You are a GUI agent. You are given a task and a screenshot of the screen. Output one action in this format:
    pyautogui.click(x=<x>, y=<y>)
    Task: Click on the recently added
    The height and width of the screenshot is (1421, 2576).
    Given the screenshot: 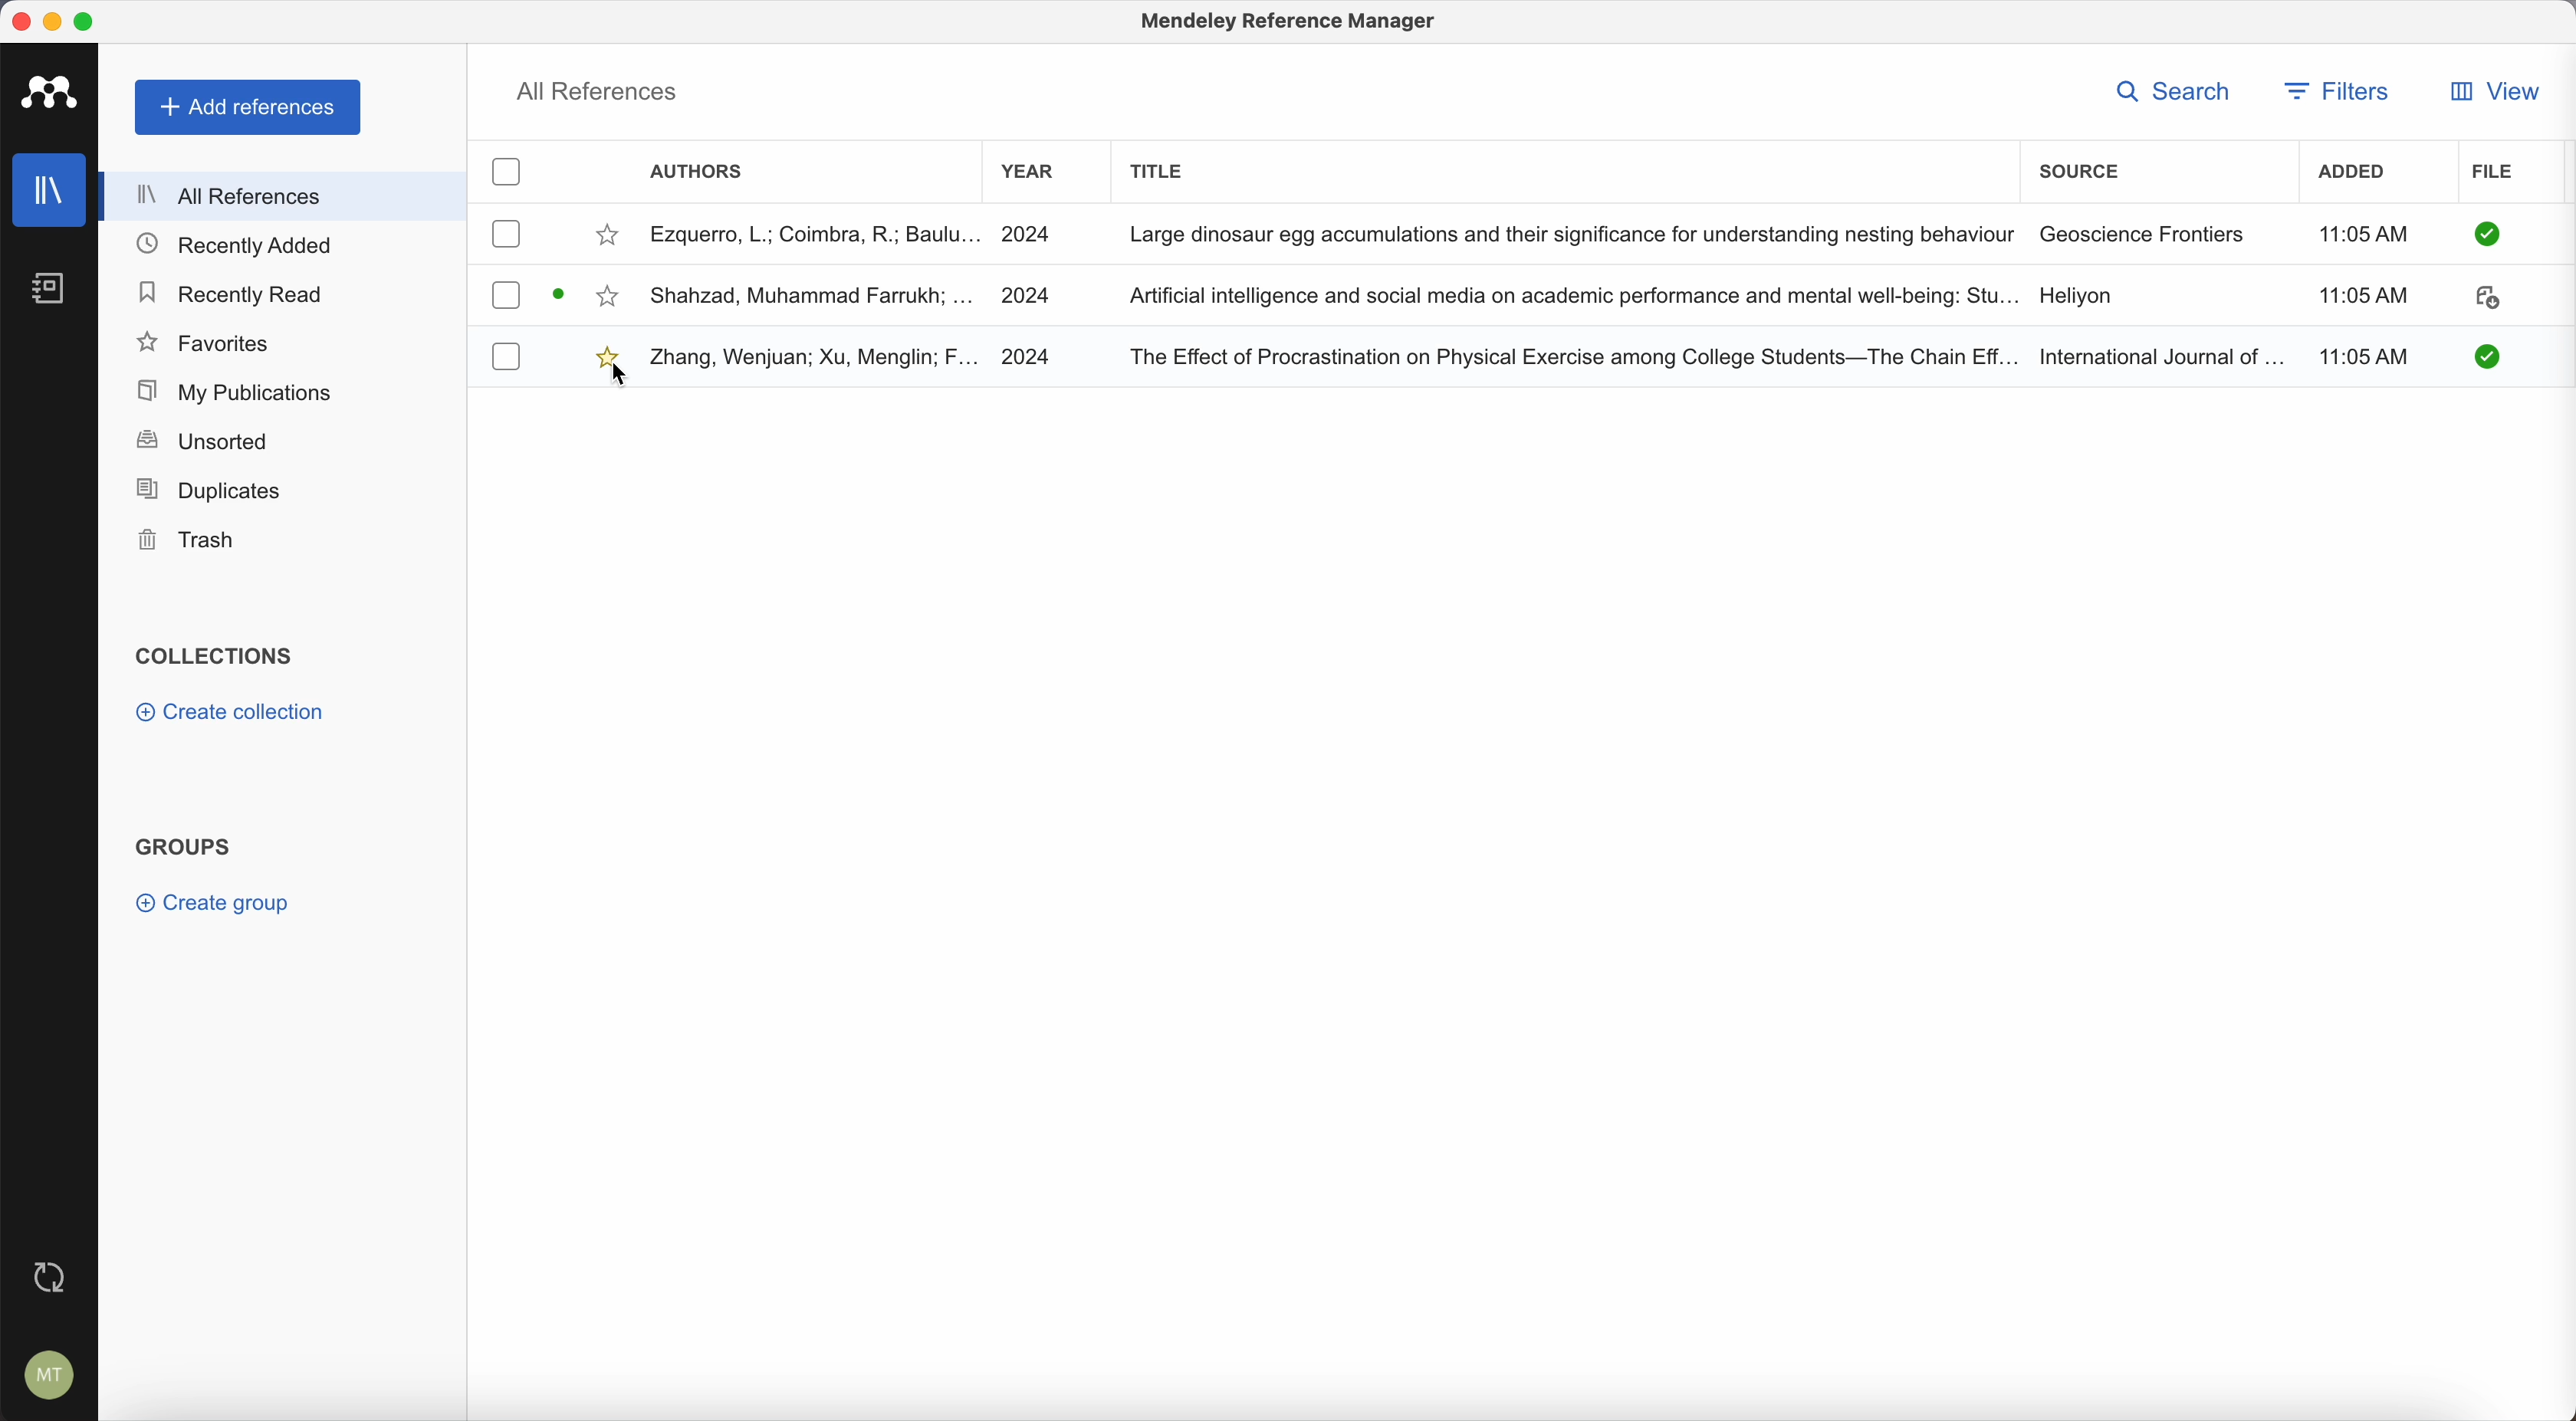 What is the action you would take?
    pyautogui.click(x=243, y=246)
    